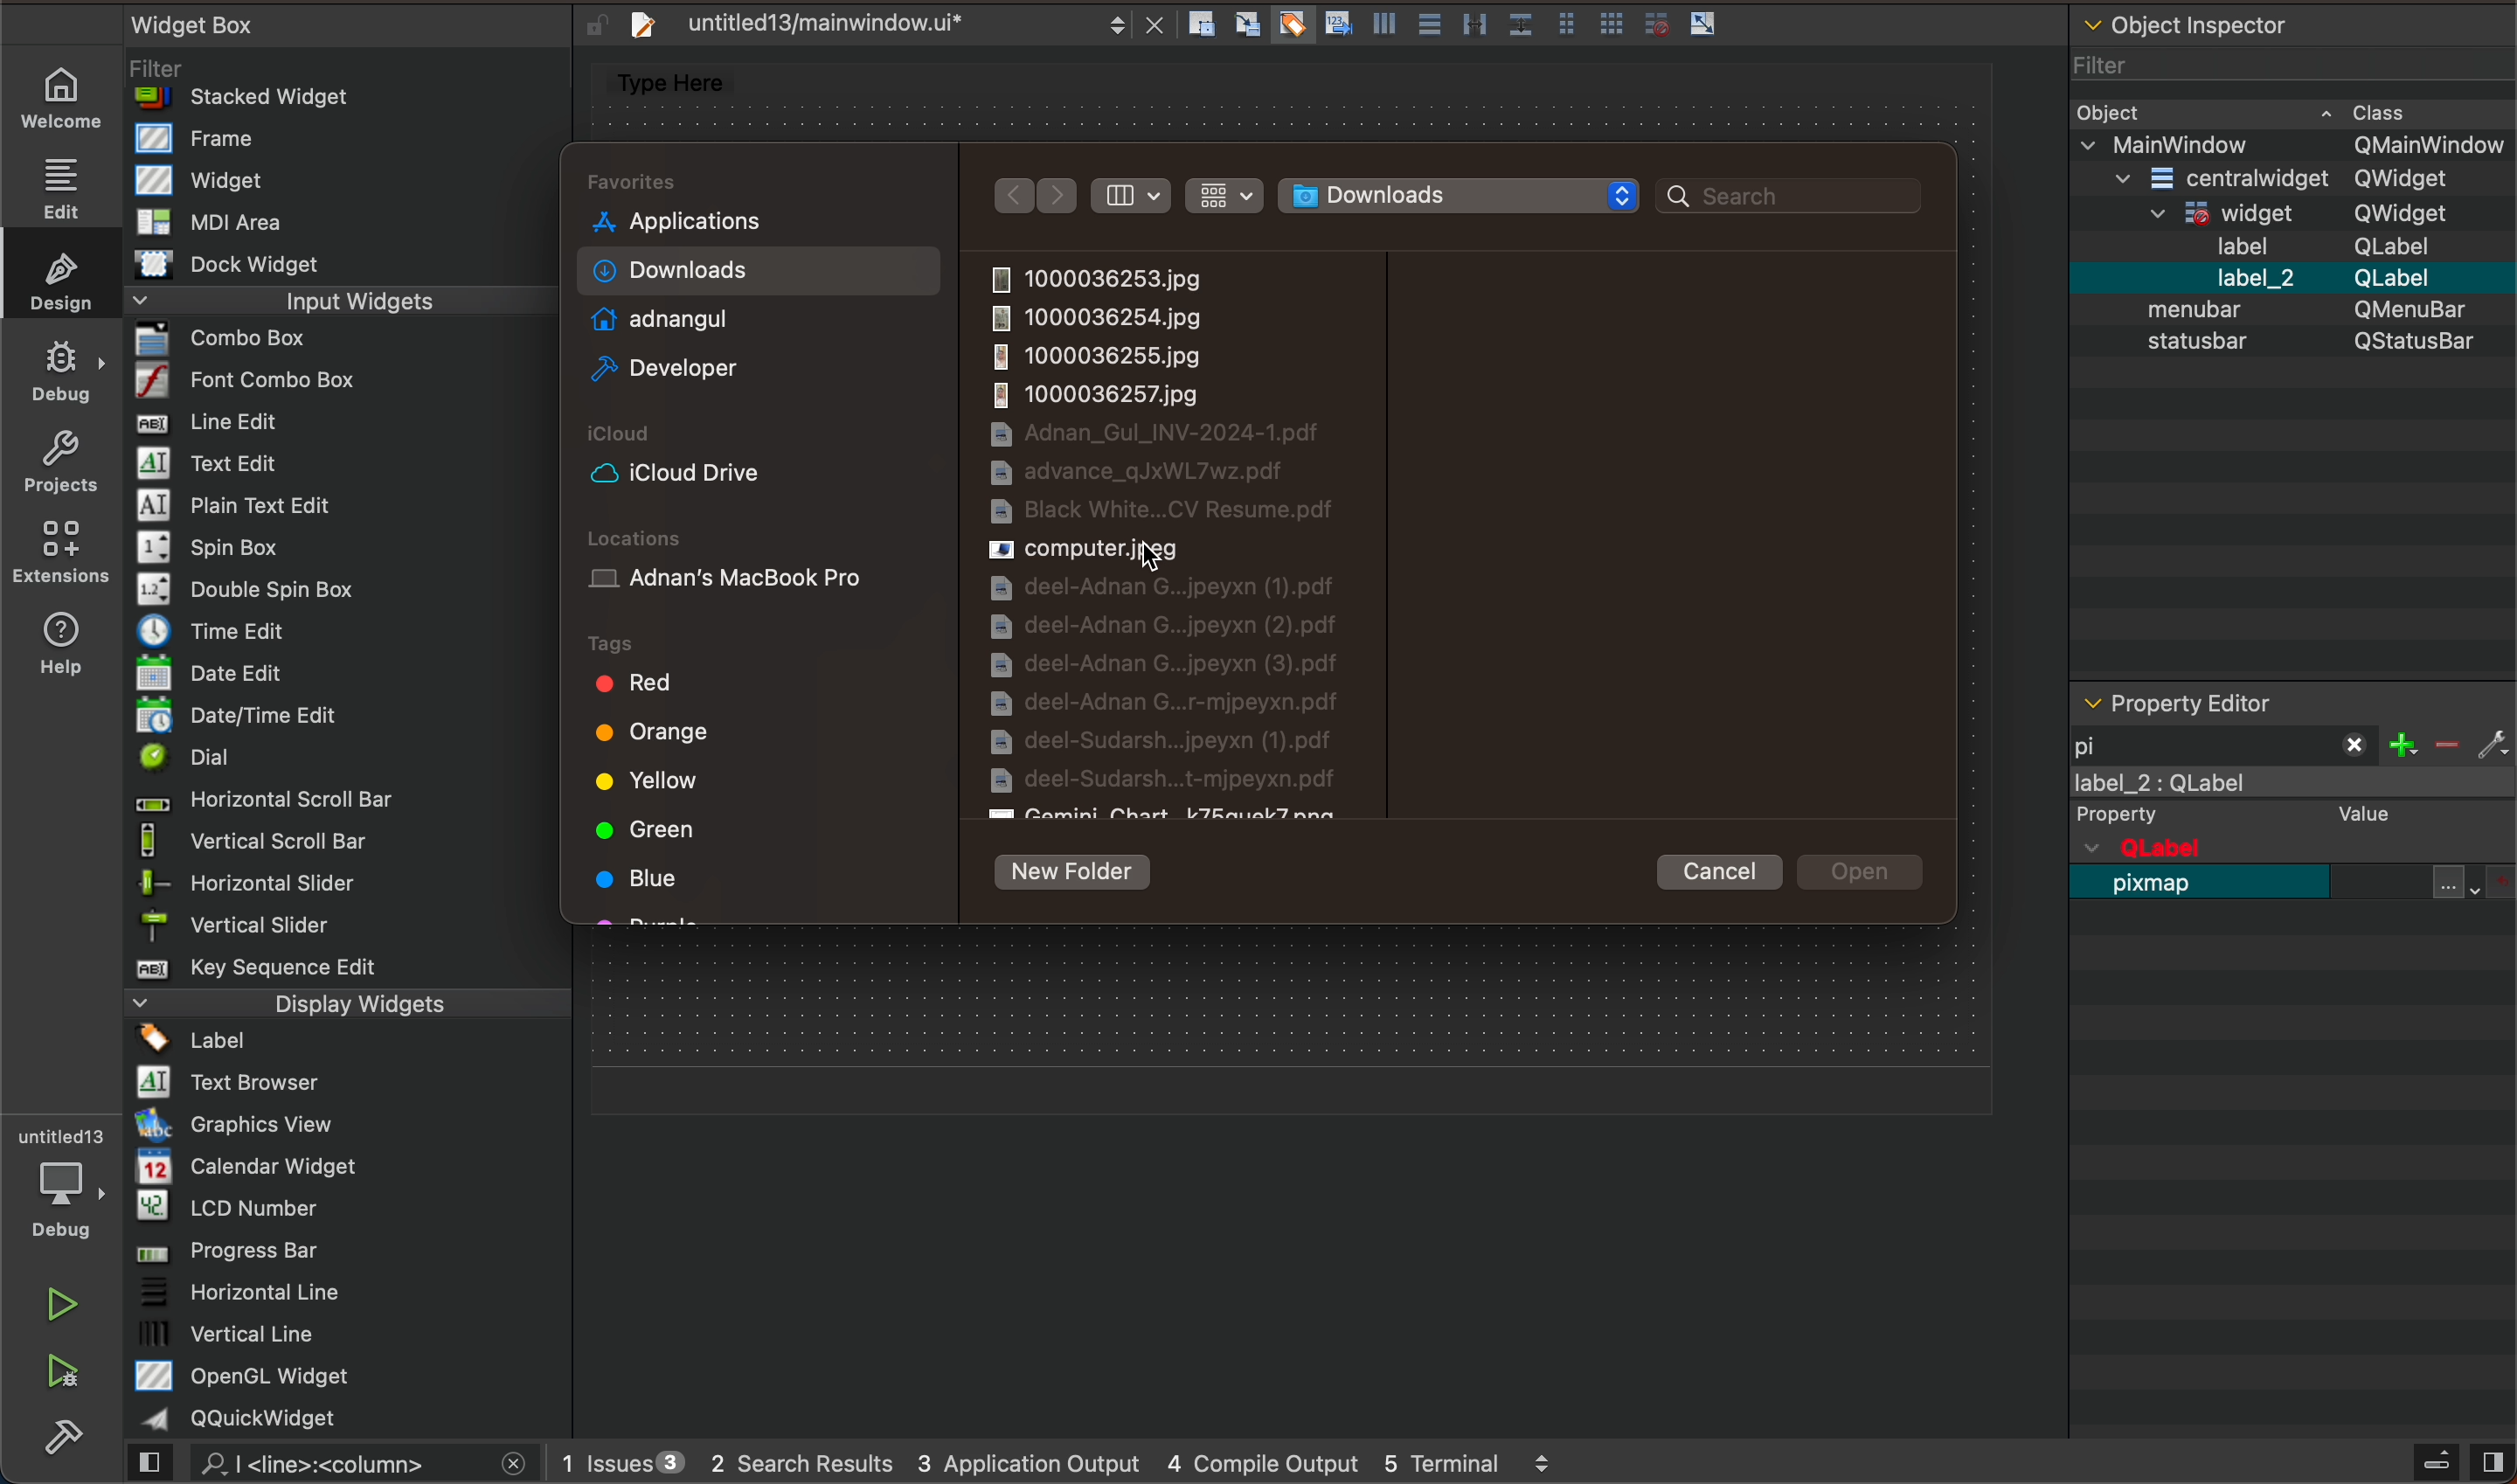 This screenshot has height=1484, width=2517. I want to click on run, so click(60, 1301).